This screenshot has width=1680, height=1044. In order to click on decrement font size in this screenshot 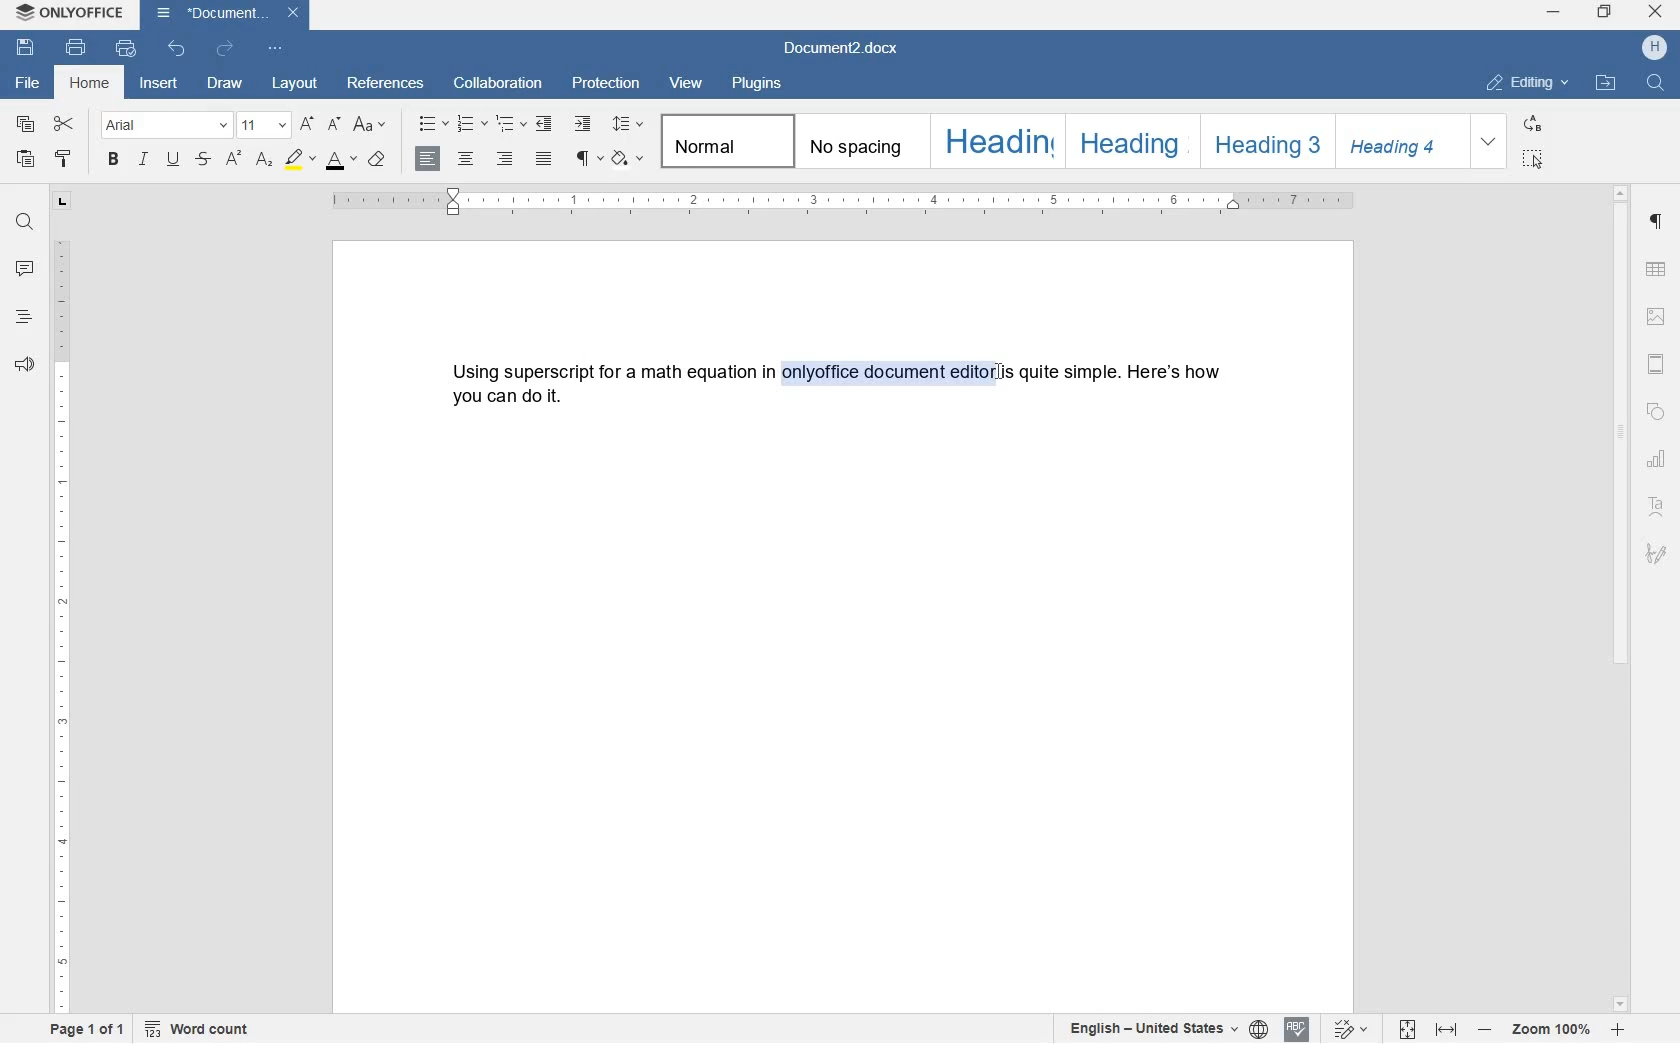, I will do `click(334, 123)`.